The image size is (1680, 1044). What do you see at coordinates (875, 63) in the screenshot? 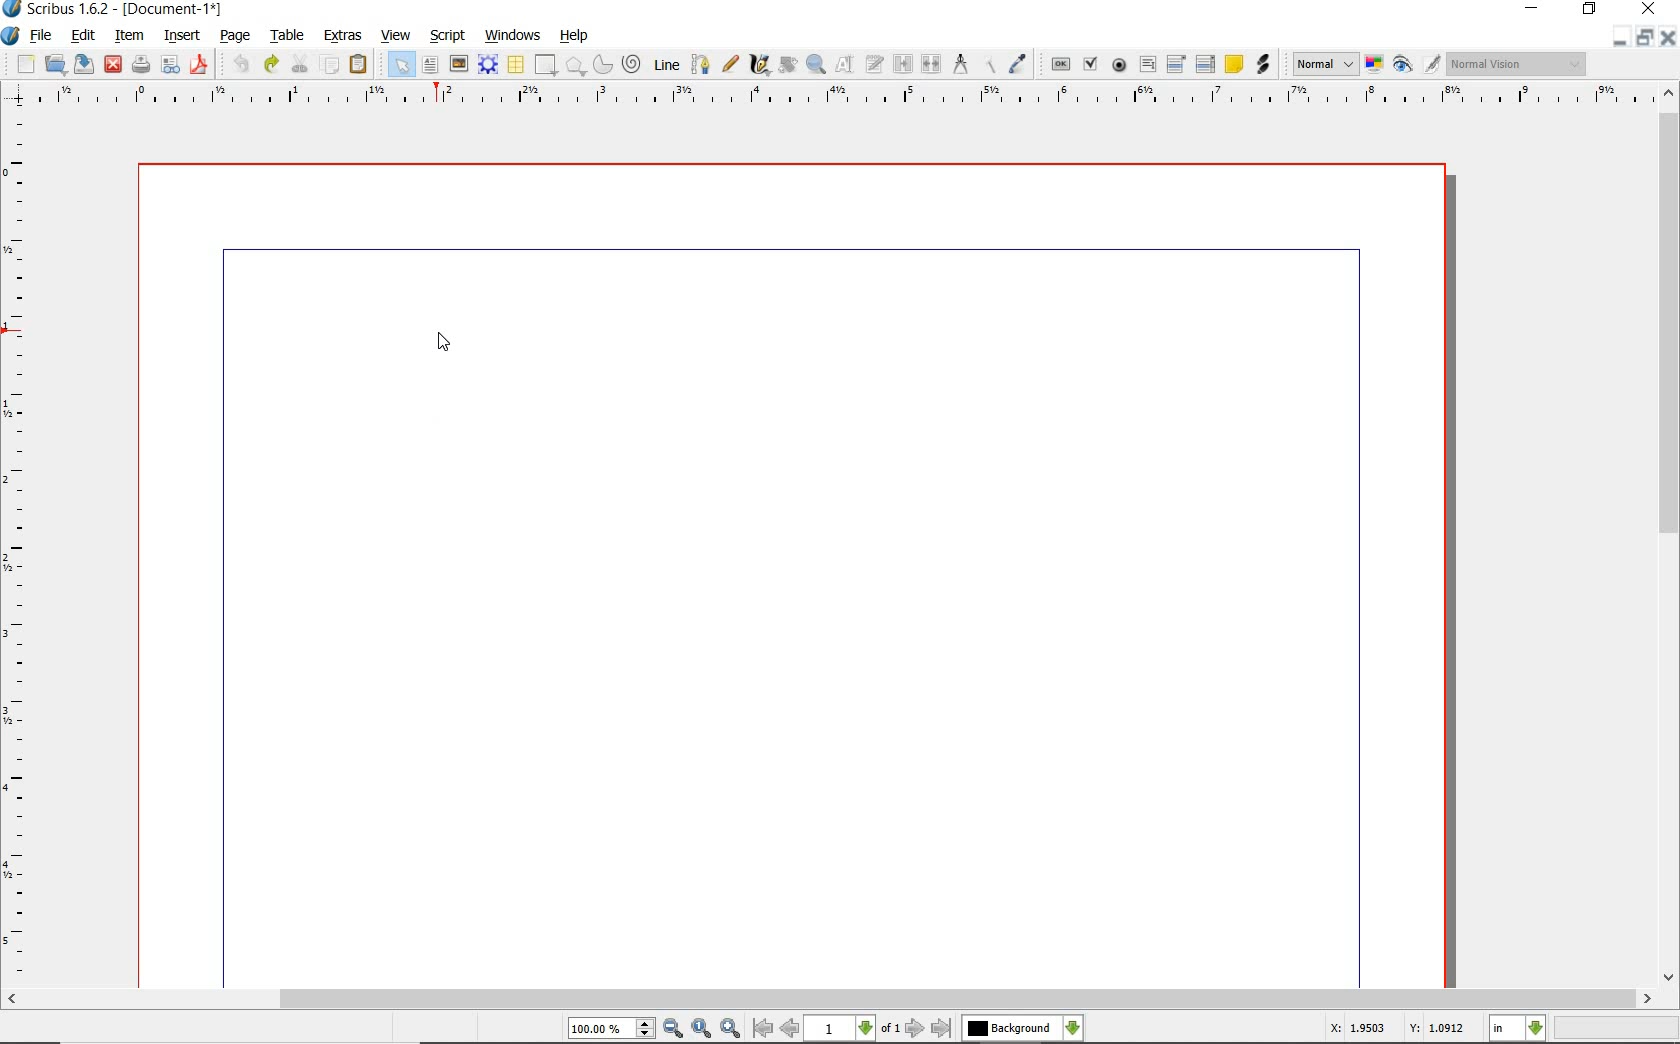
I see `edit text with story editor` at bounding box center [875, 63].